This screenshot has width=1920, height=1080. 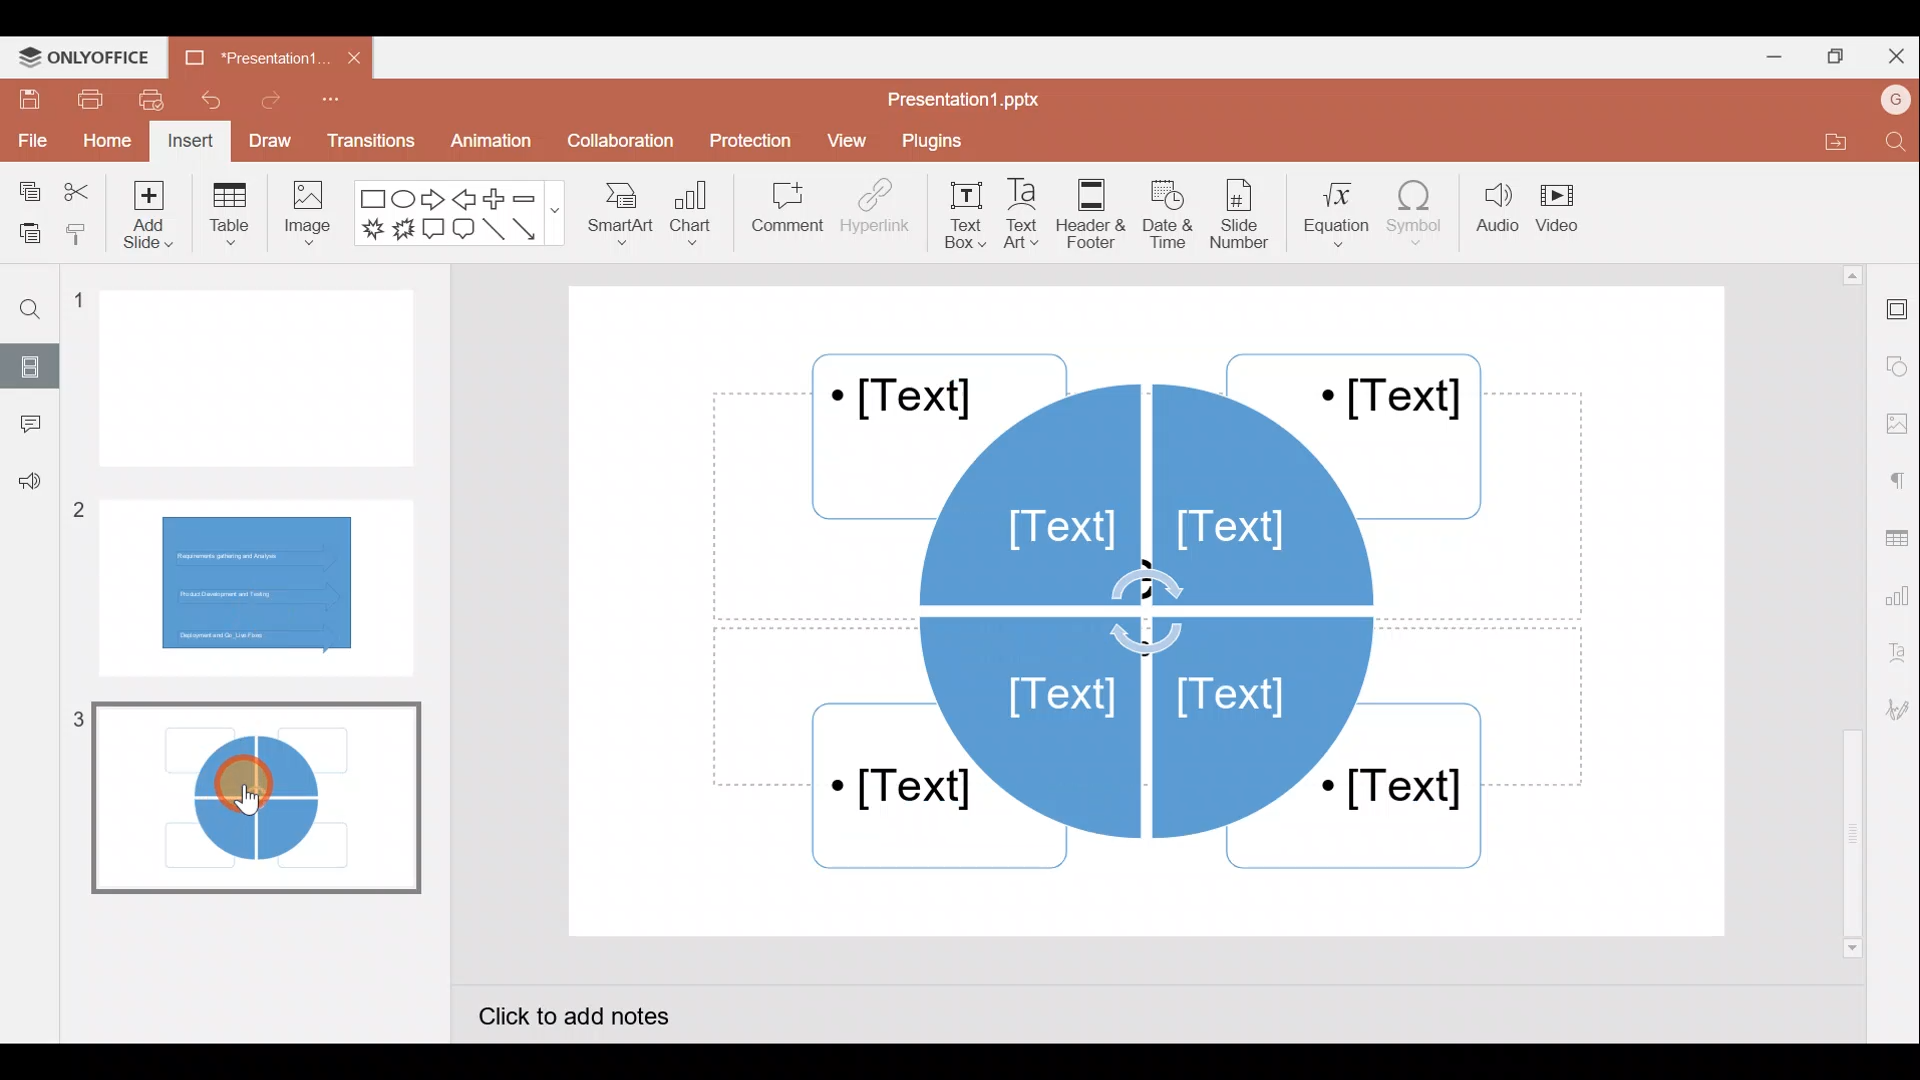 I want to click on Slide 1, so click(x=265, y=380).